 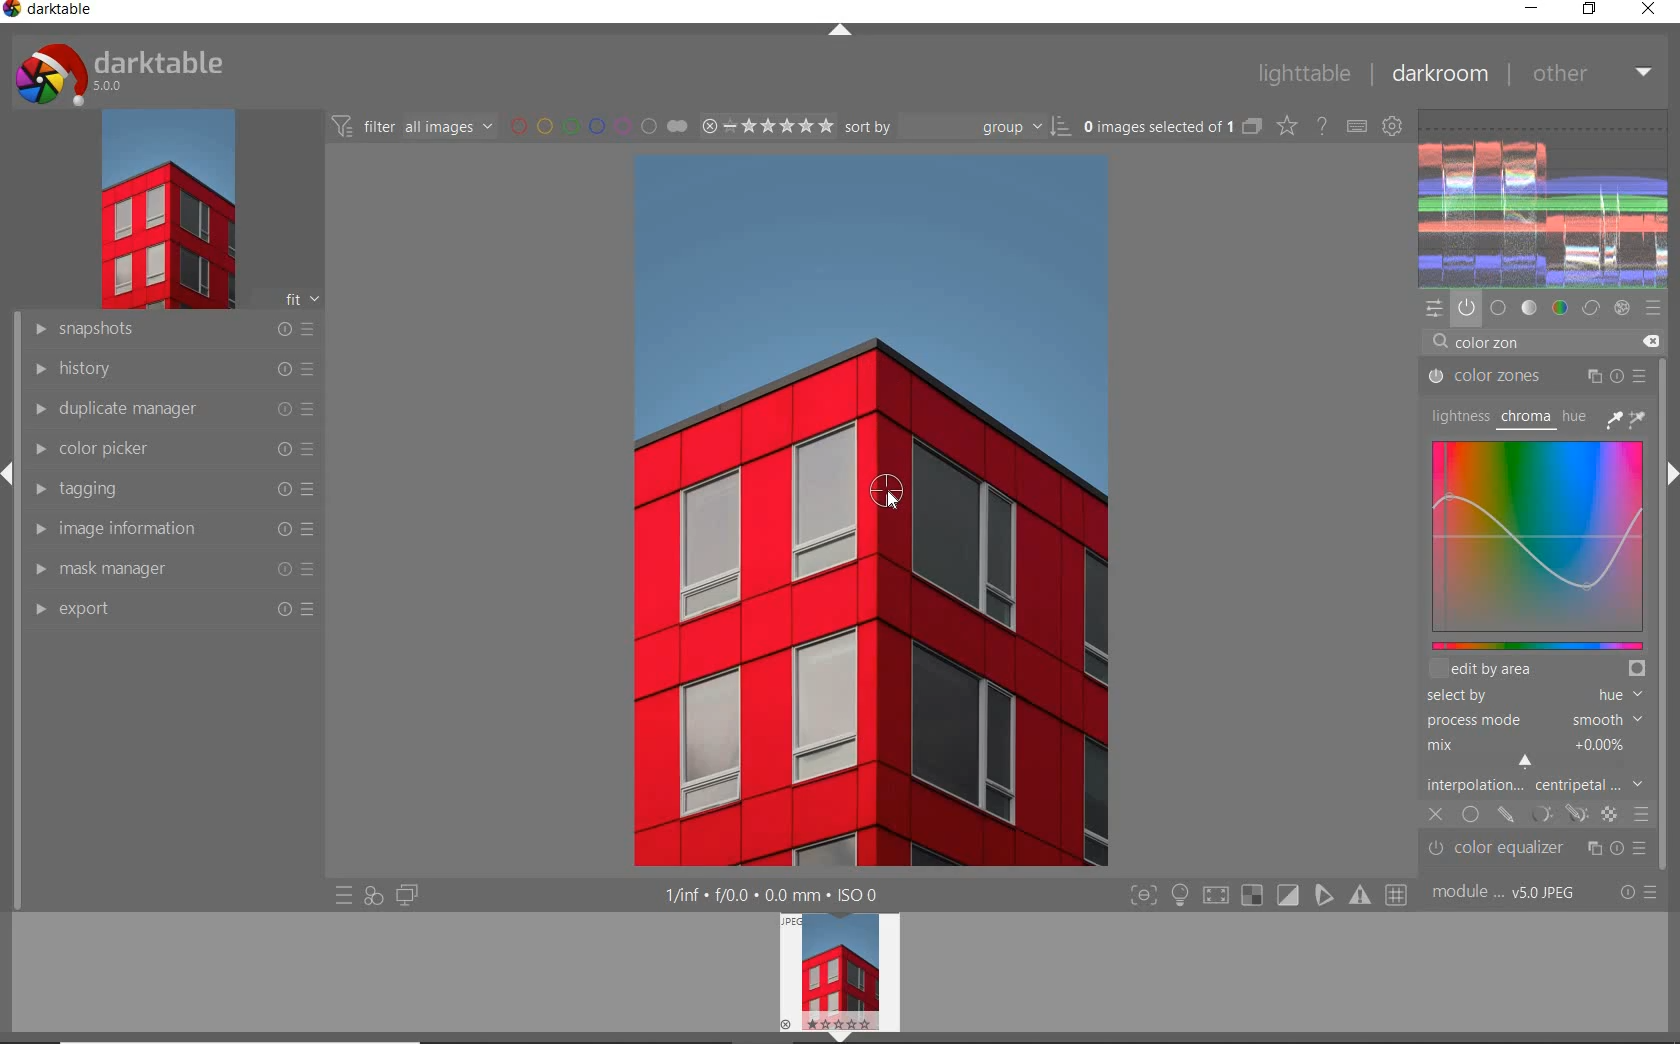 I want to click on UNIFORMLY, so click(x=1470, y=816).